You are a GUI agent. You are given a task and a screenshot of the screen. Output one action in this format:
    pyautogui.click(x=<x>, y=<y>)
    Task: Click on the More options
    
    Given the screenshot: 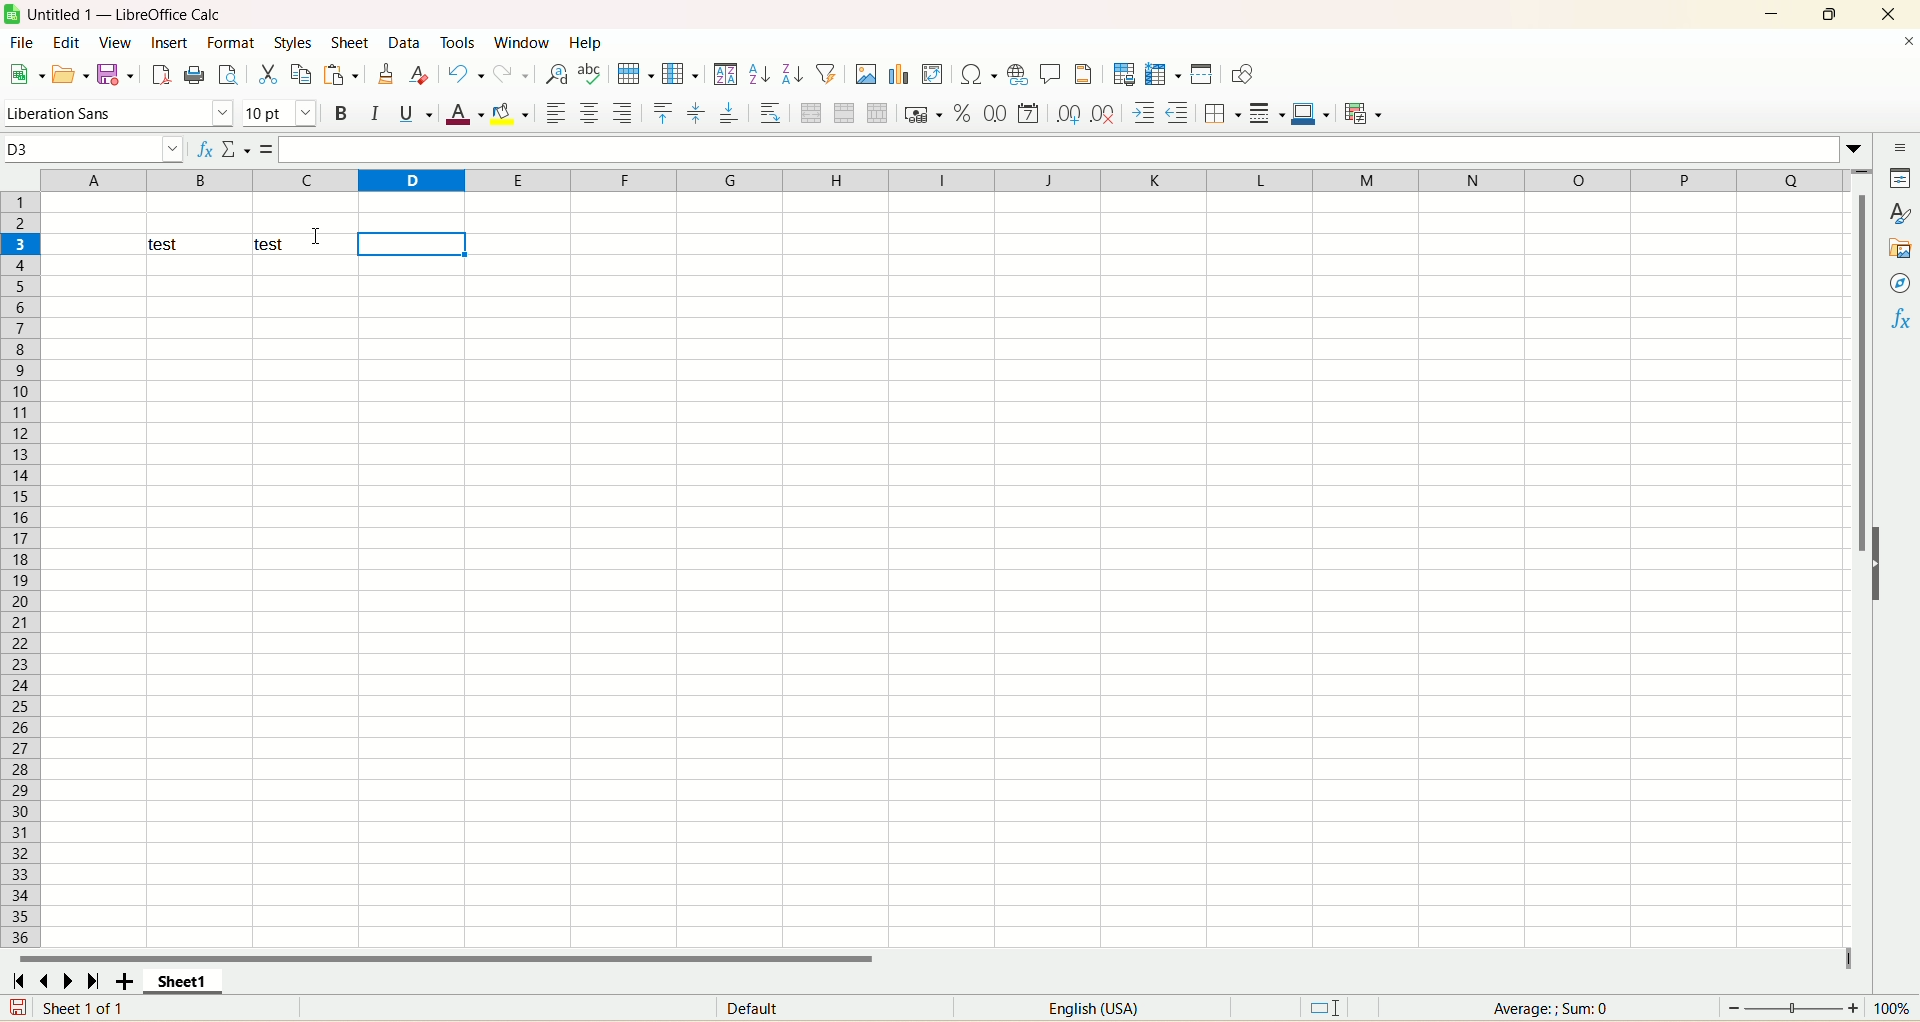 What is the action you would take?
    pyautogui.click(x=1854, y=150)
    